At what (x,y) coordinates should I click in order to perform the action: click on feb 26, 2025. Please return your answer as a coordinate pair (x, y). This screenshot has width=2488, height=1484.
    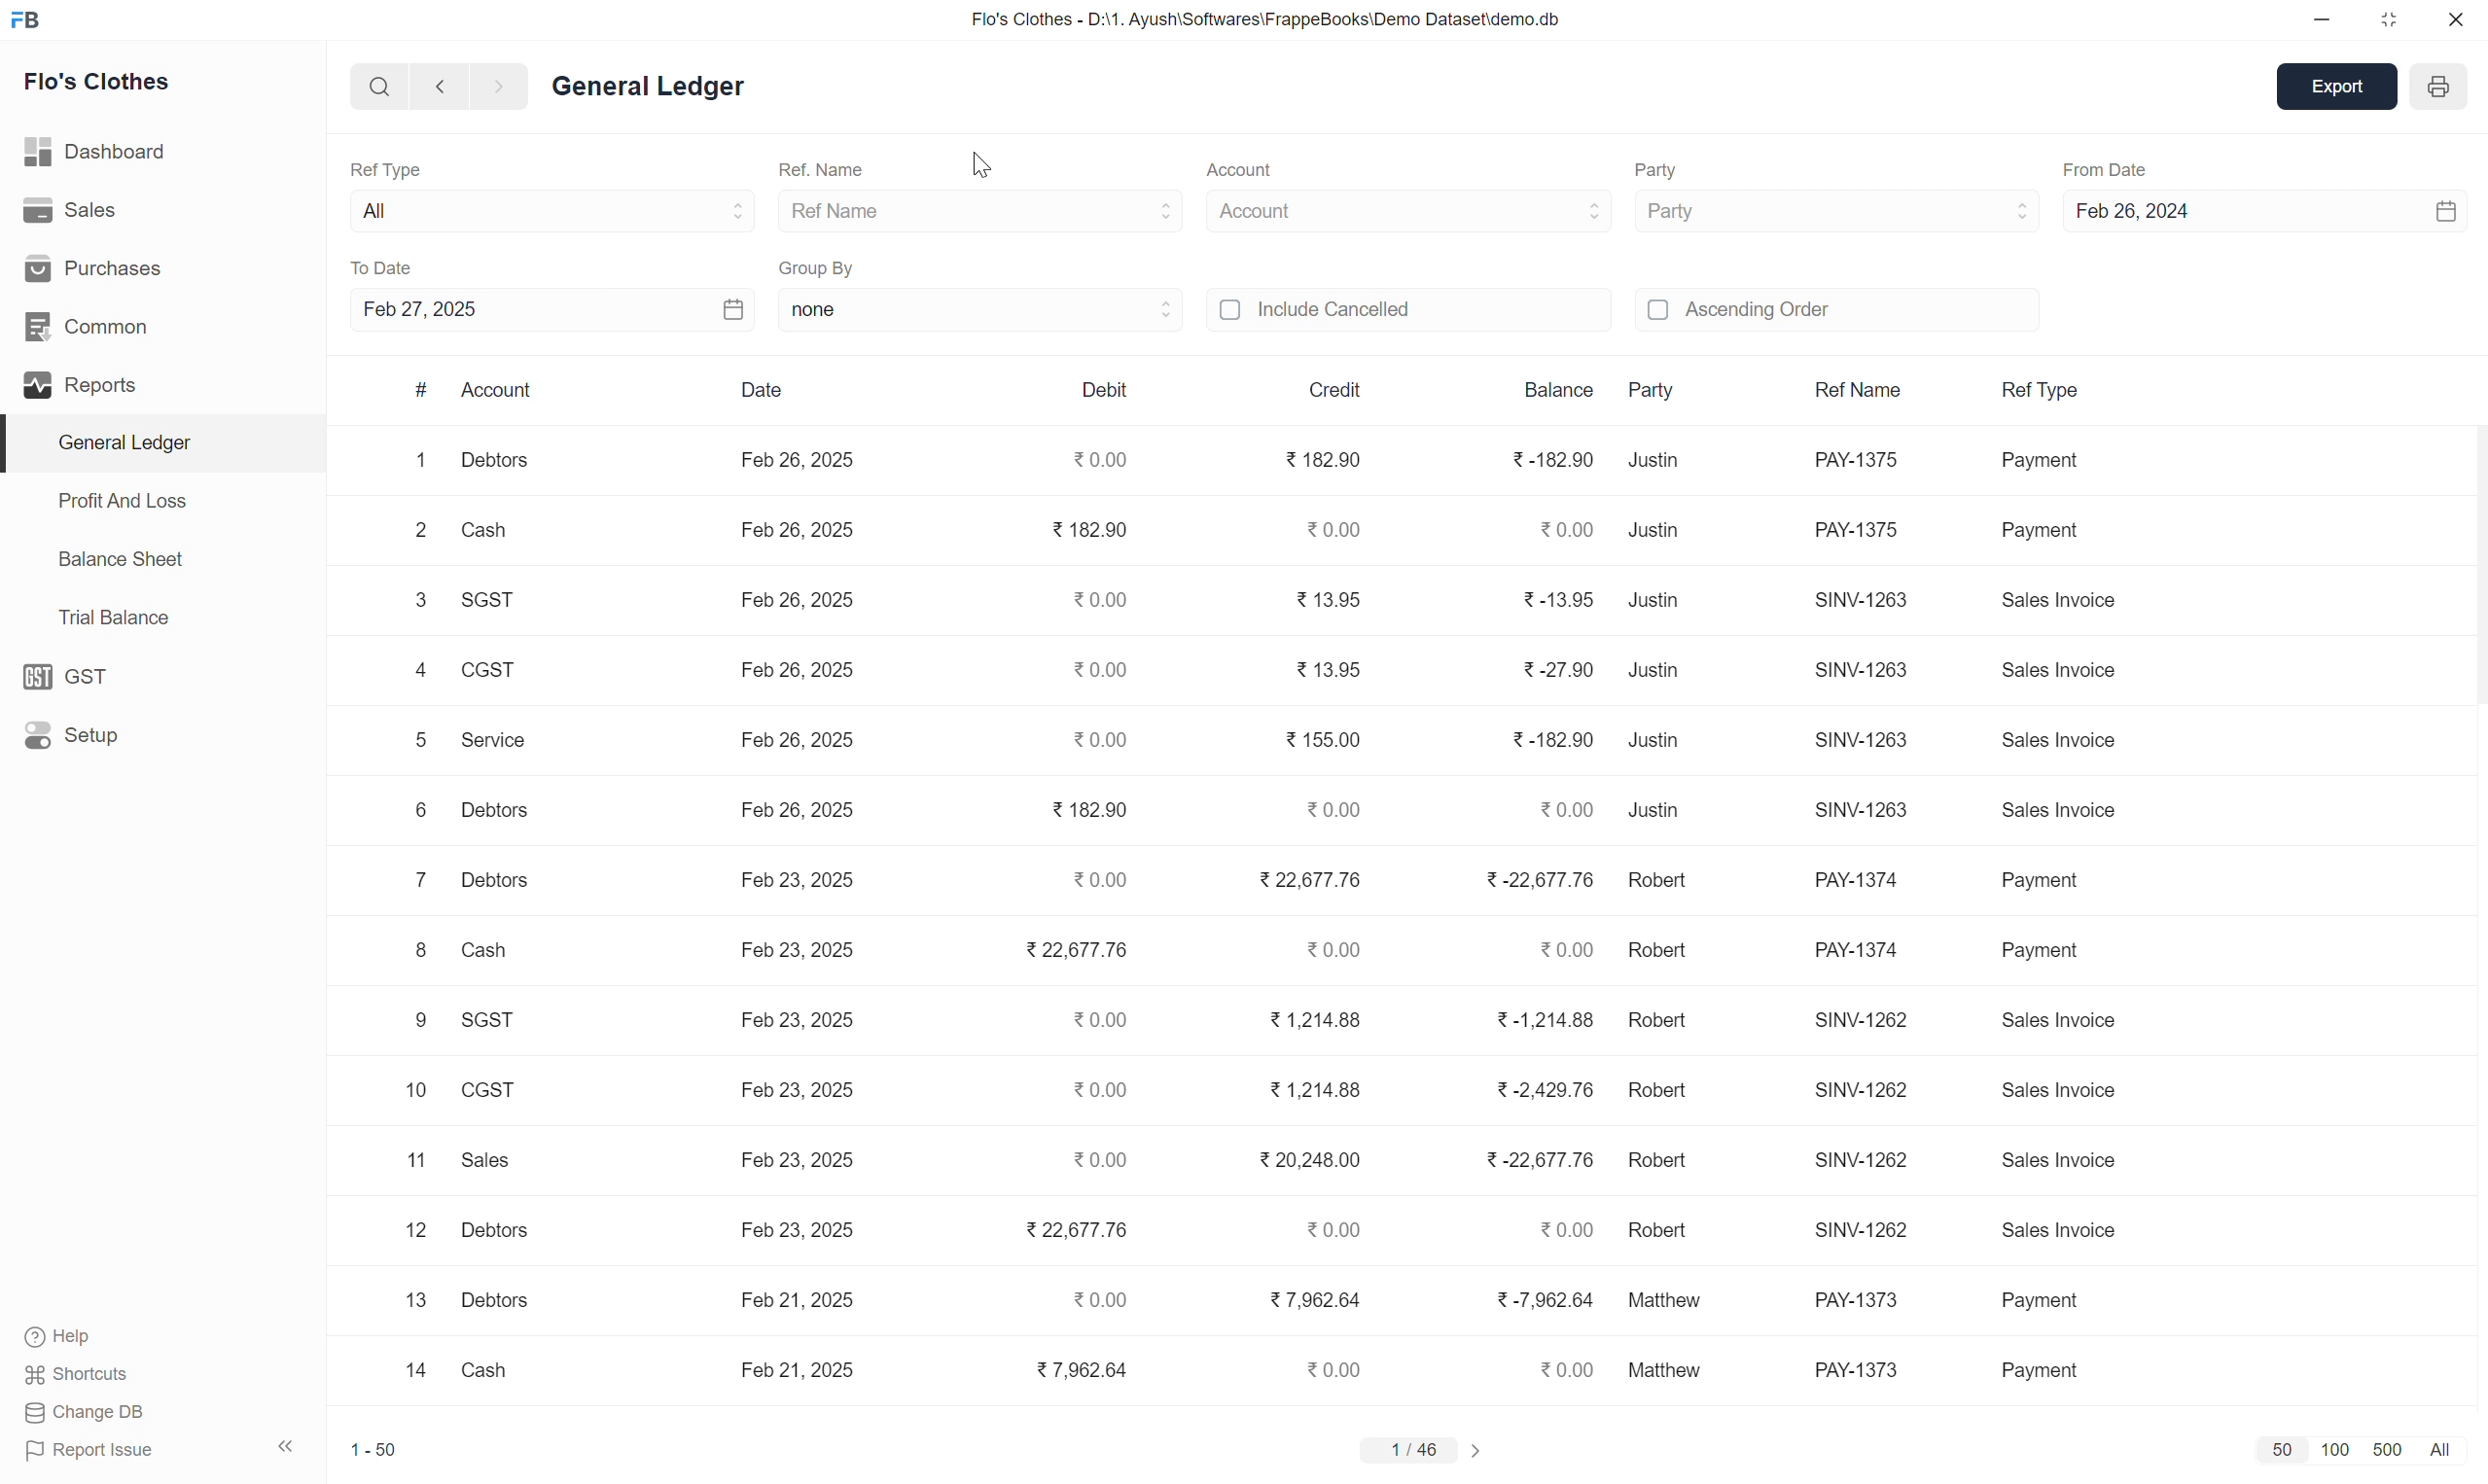
    Looking at the image, I should click on (801, 668).